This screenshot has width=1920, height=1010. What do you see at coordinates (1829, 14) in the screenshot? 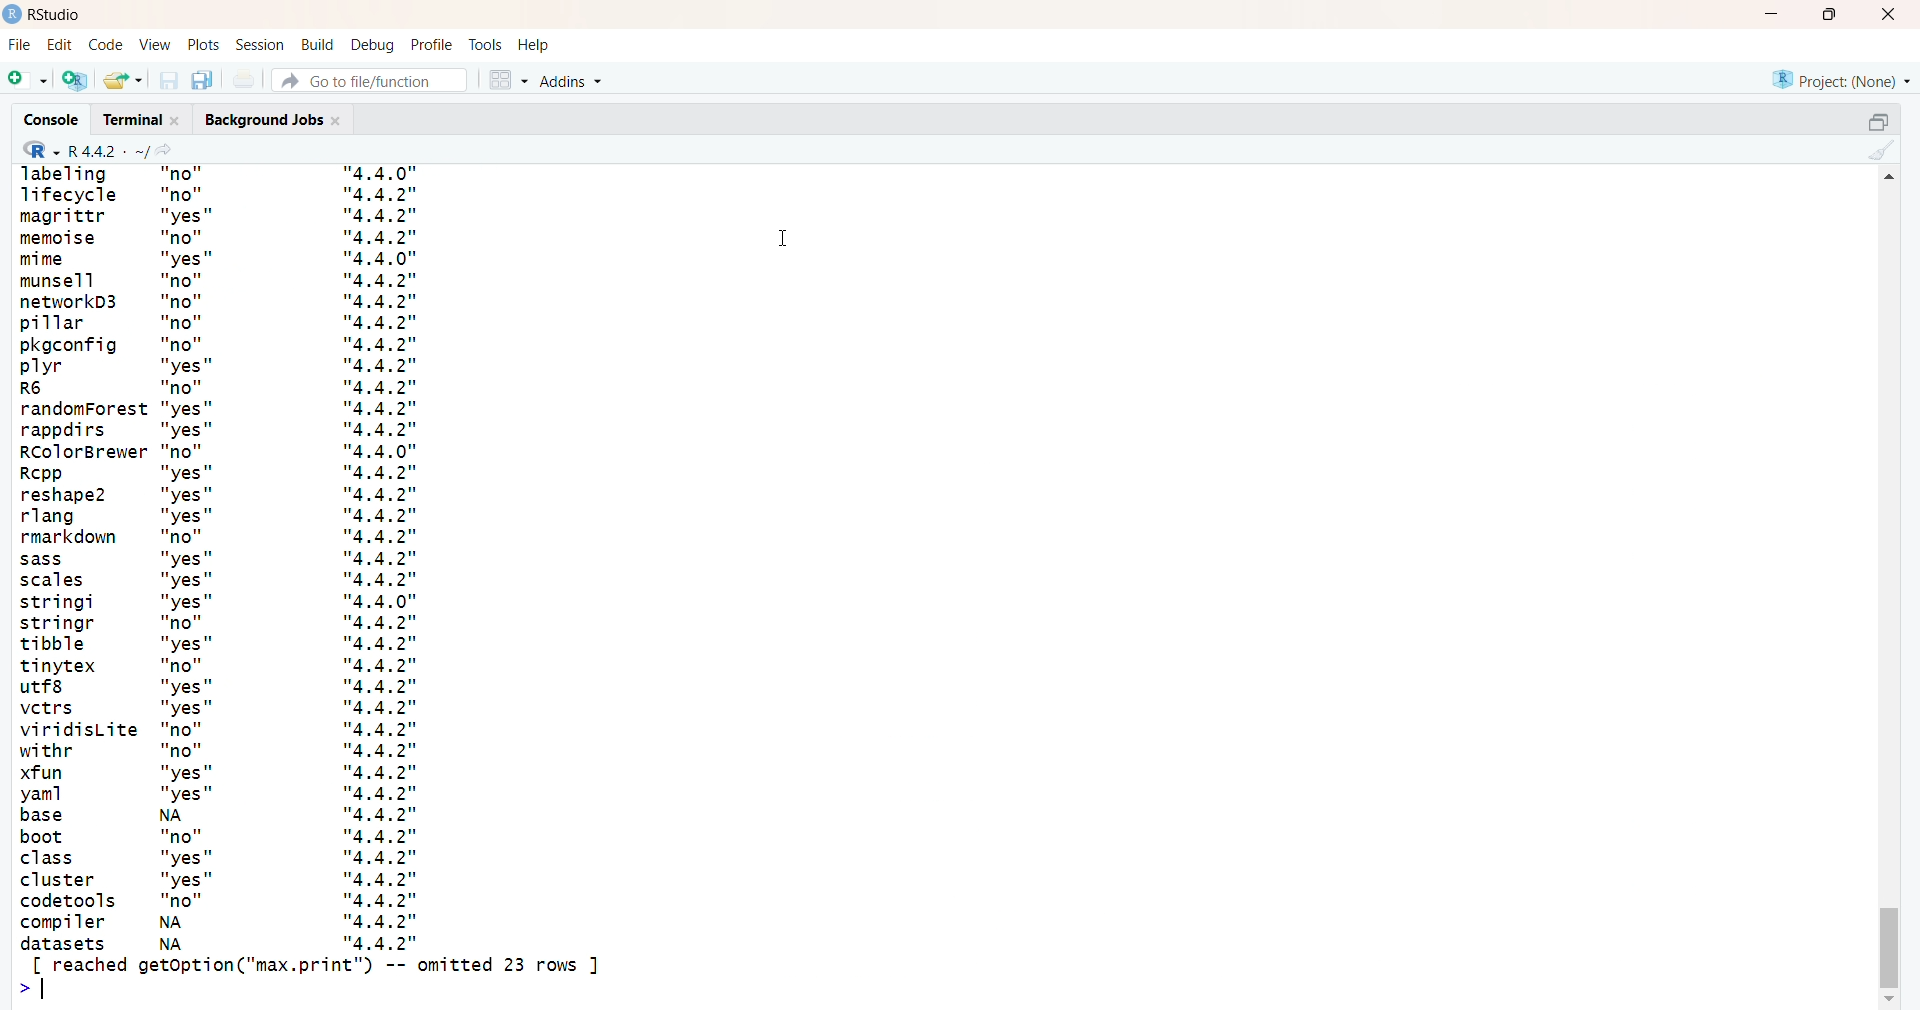
I see `maximize` at bounding box center [1829, 14].